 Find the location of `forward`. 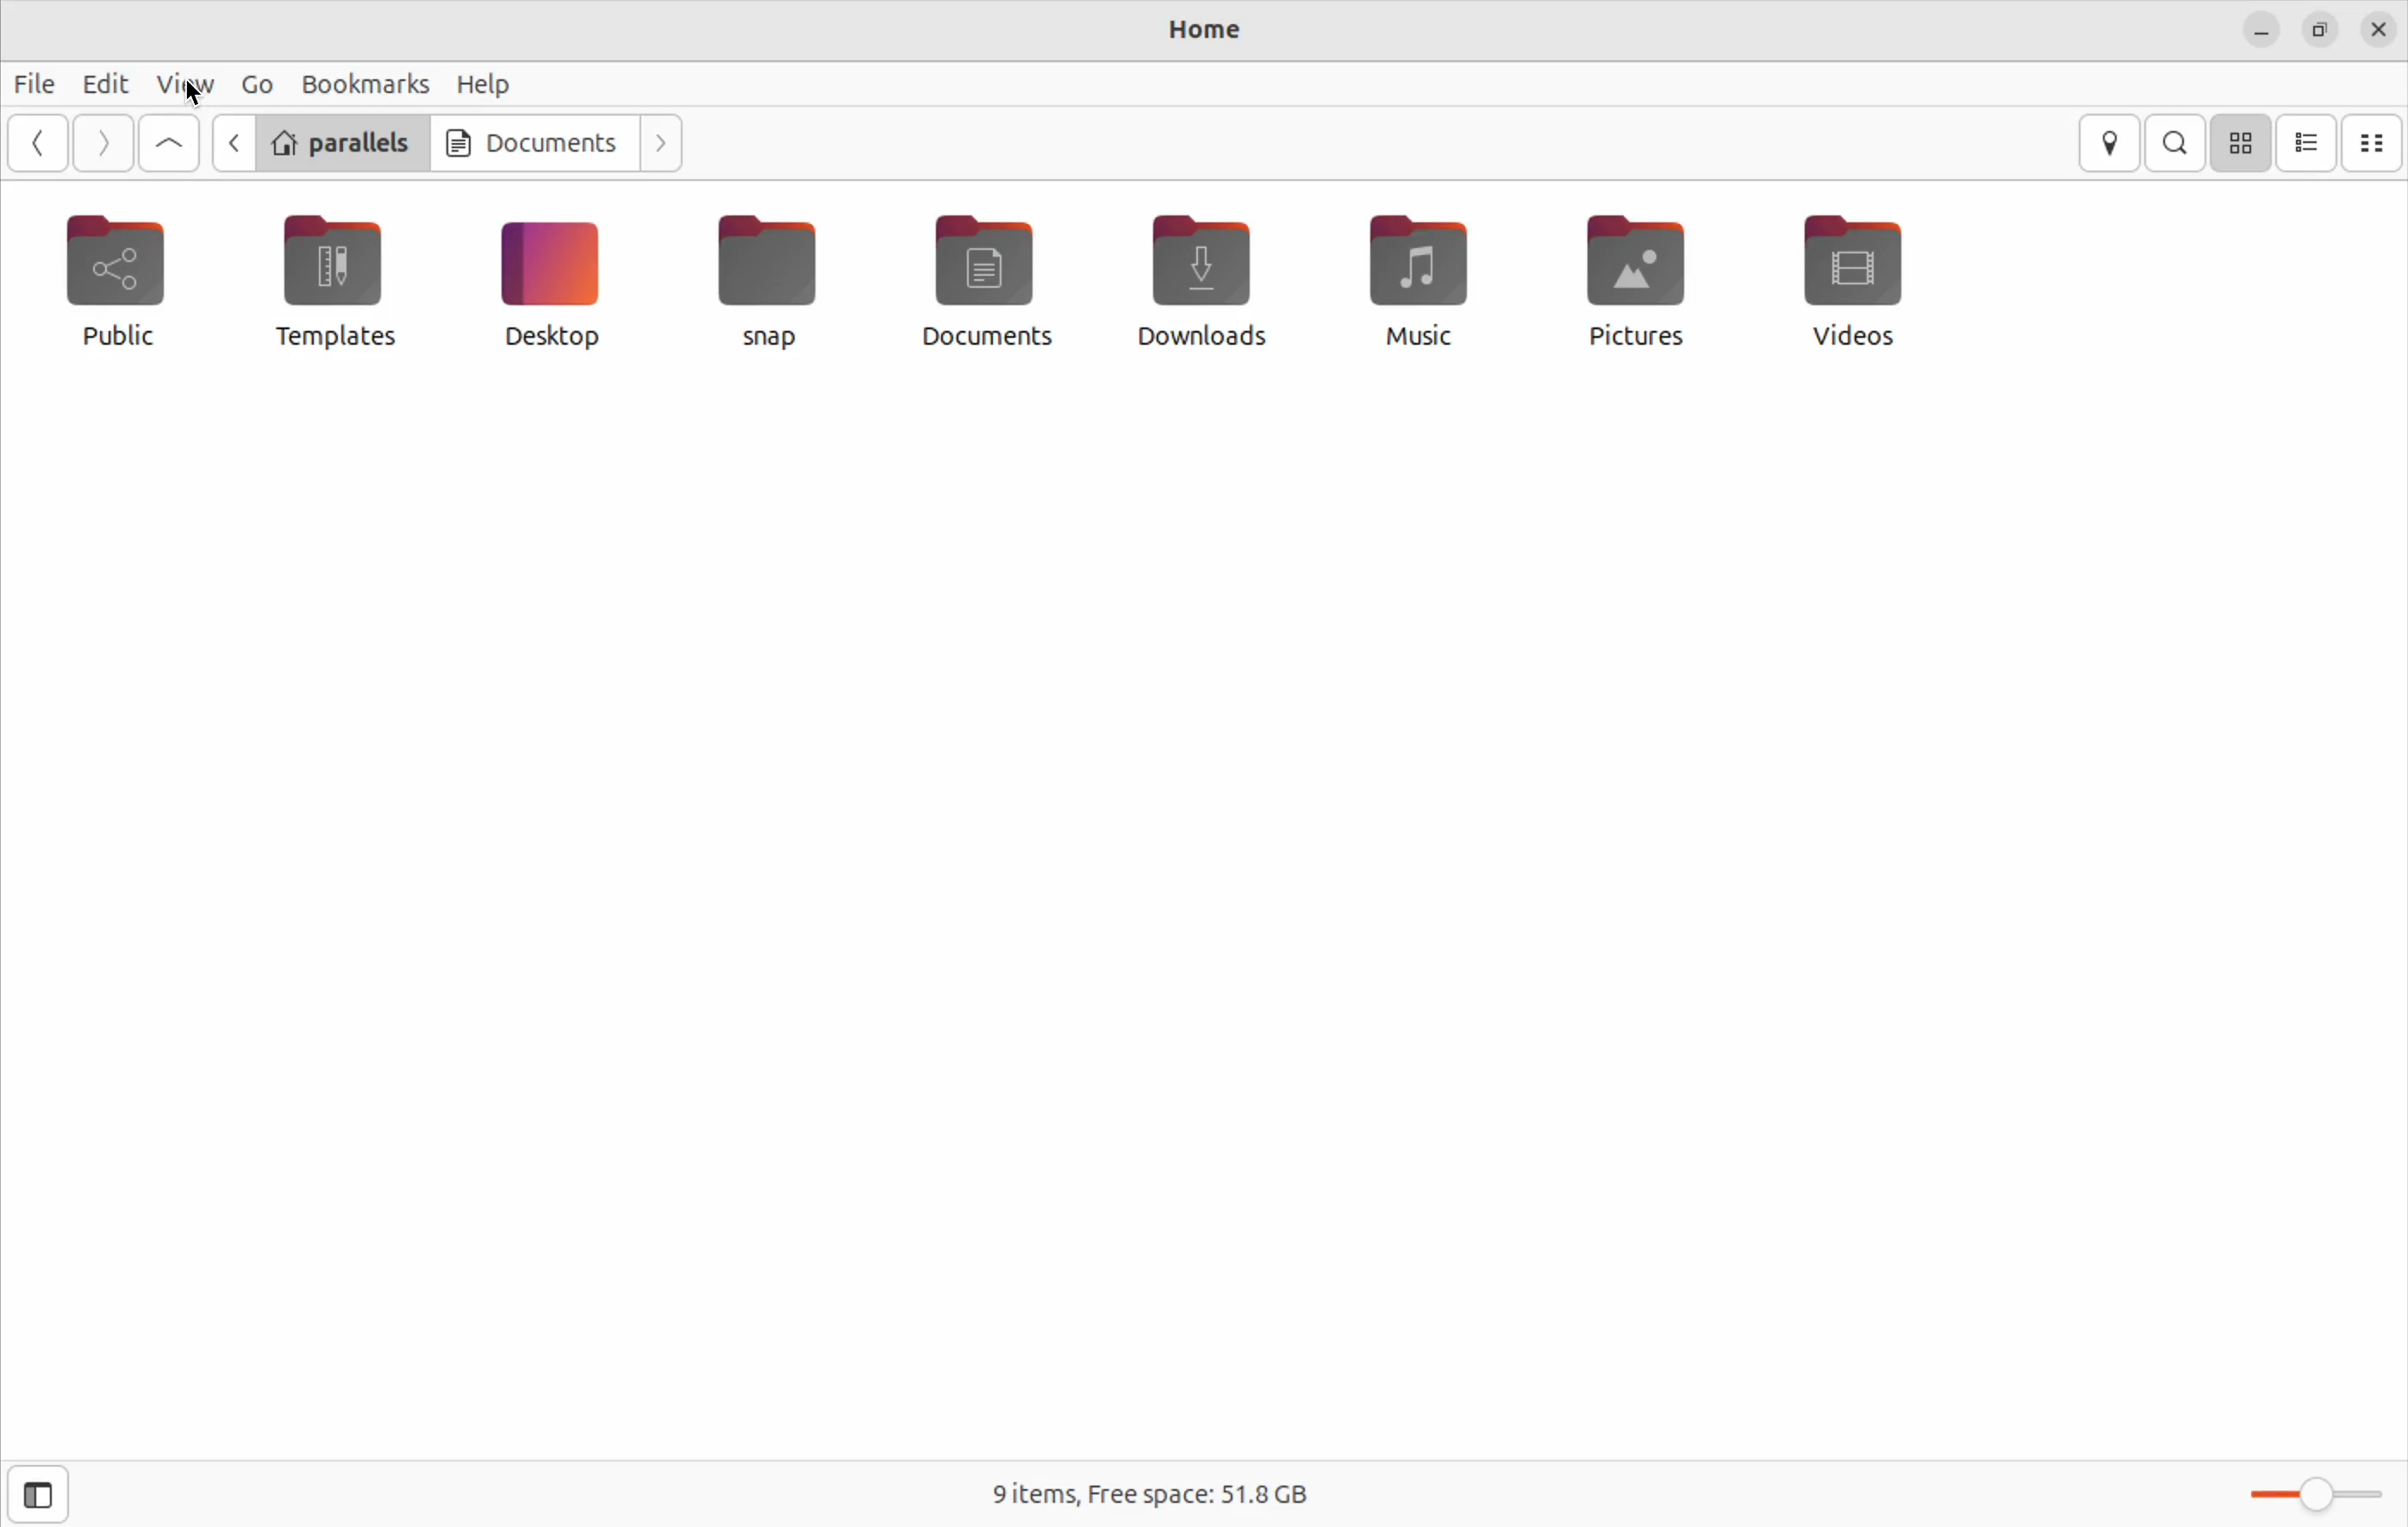

forward is located at coordinates (101, 144).